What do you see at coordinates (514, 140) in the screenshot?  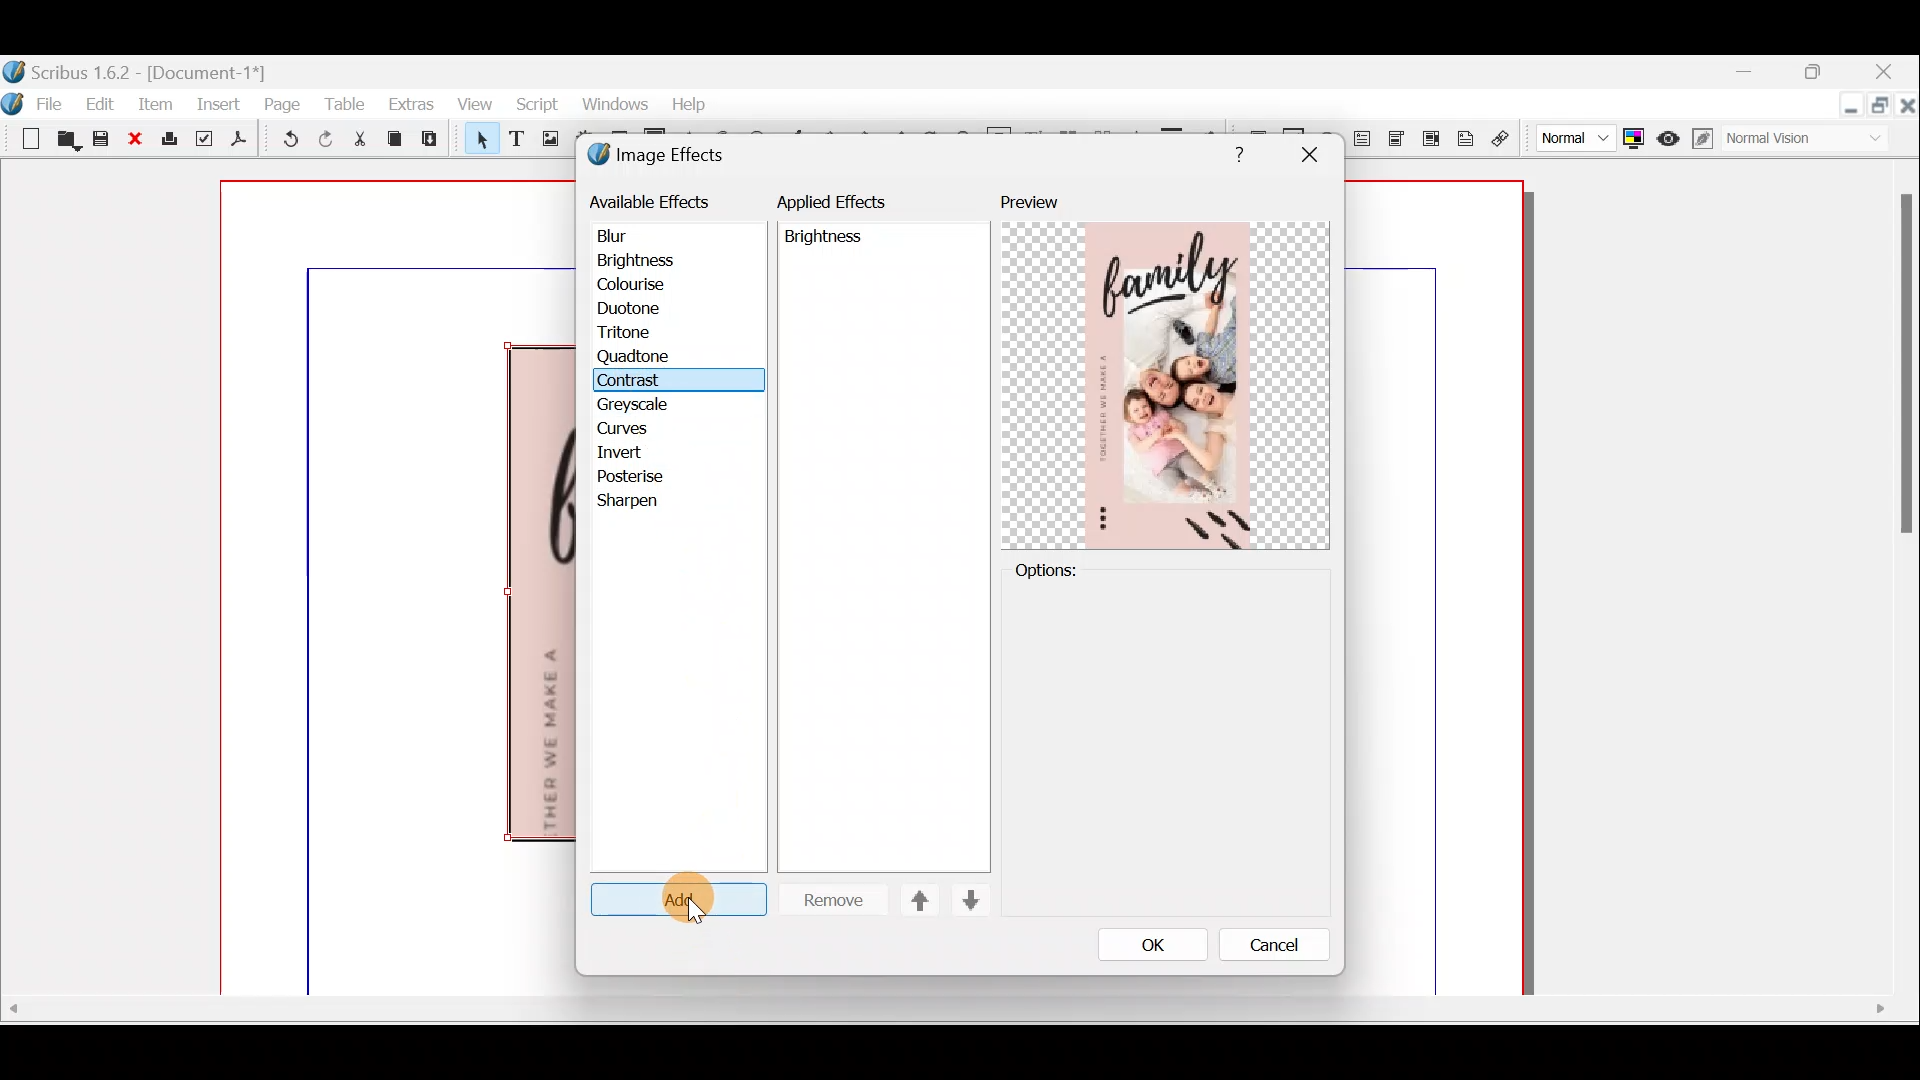 I see `Text frame` at bounding box center [514, 140].